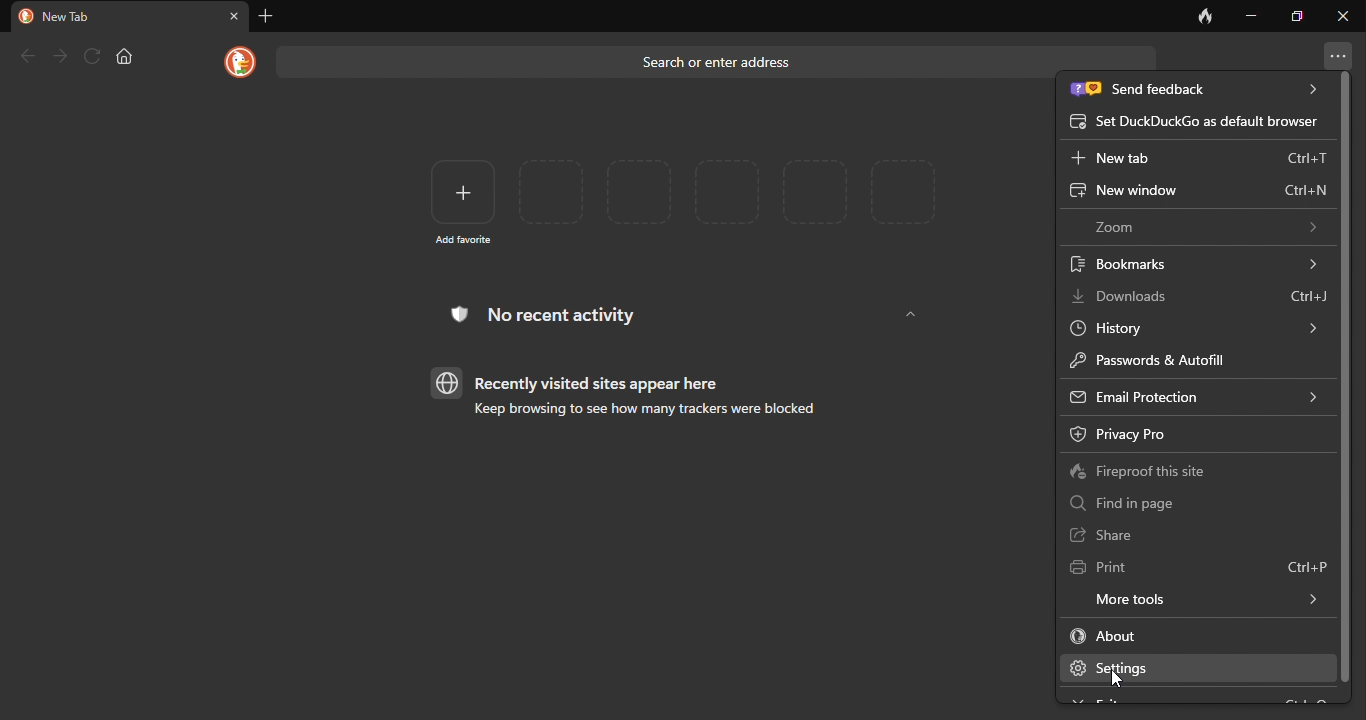 This screenshot has height=720, width=1366. Describe the element at coordinates (730, 192) in the screenshot. I see `favourites` at that location.